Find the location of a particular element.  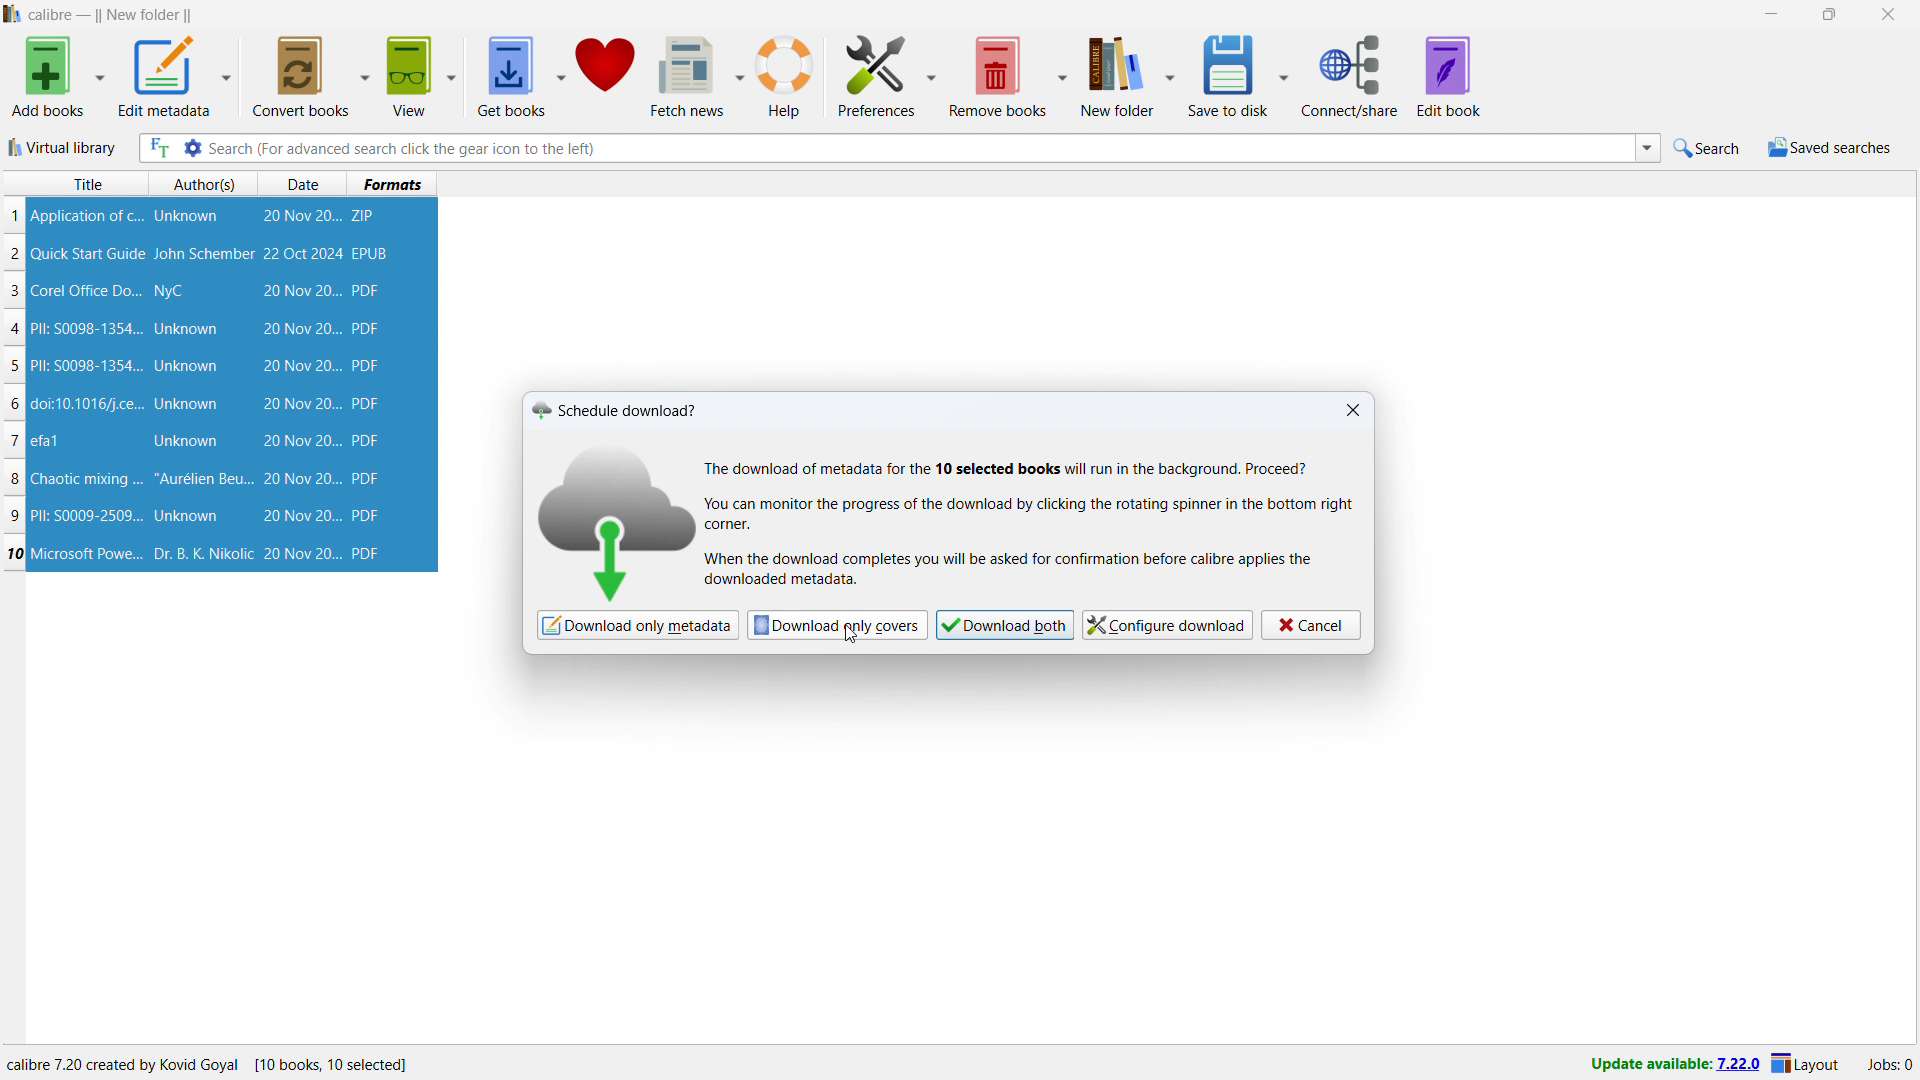

20 Nov 20... is located at coordinates (302, 218).